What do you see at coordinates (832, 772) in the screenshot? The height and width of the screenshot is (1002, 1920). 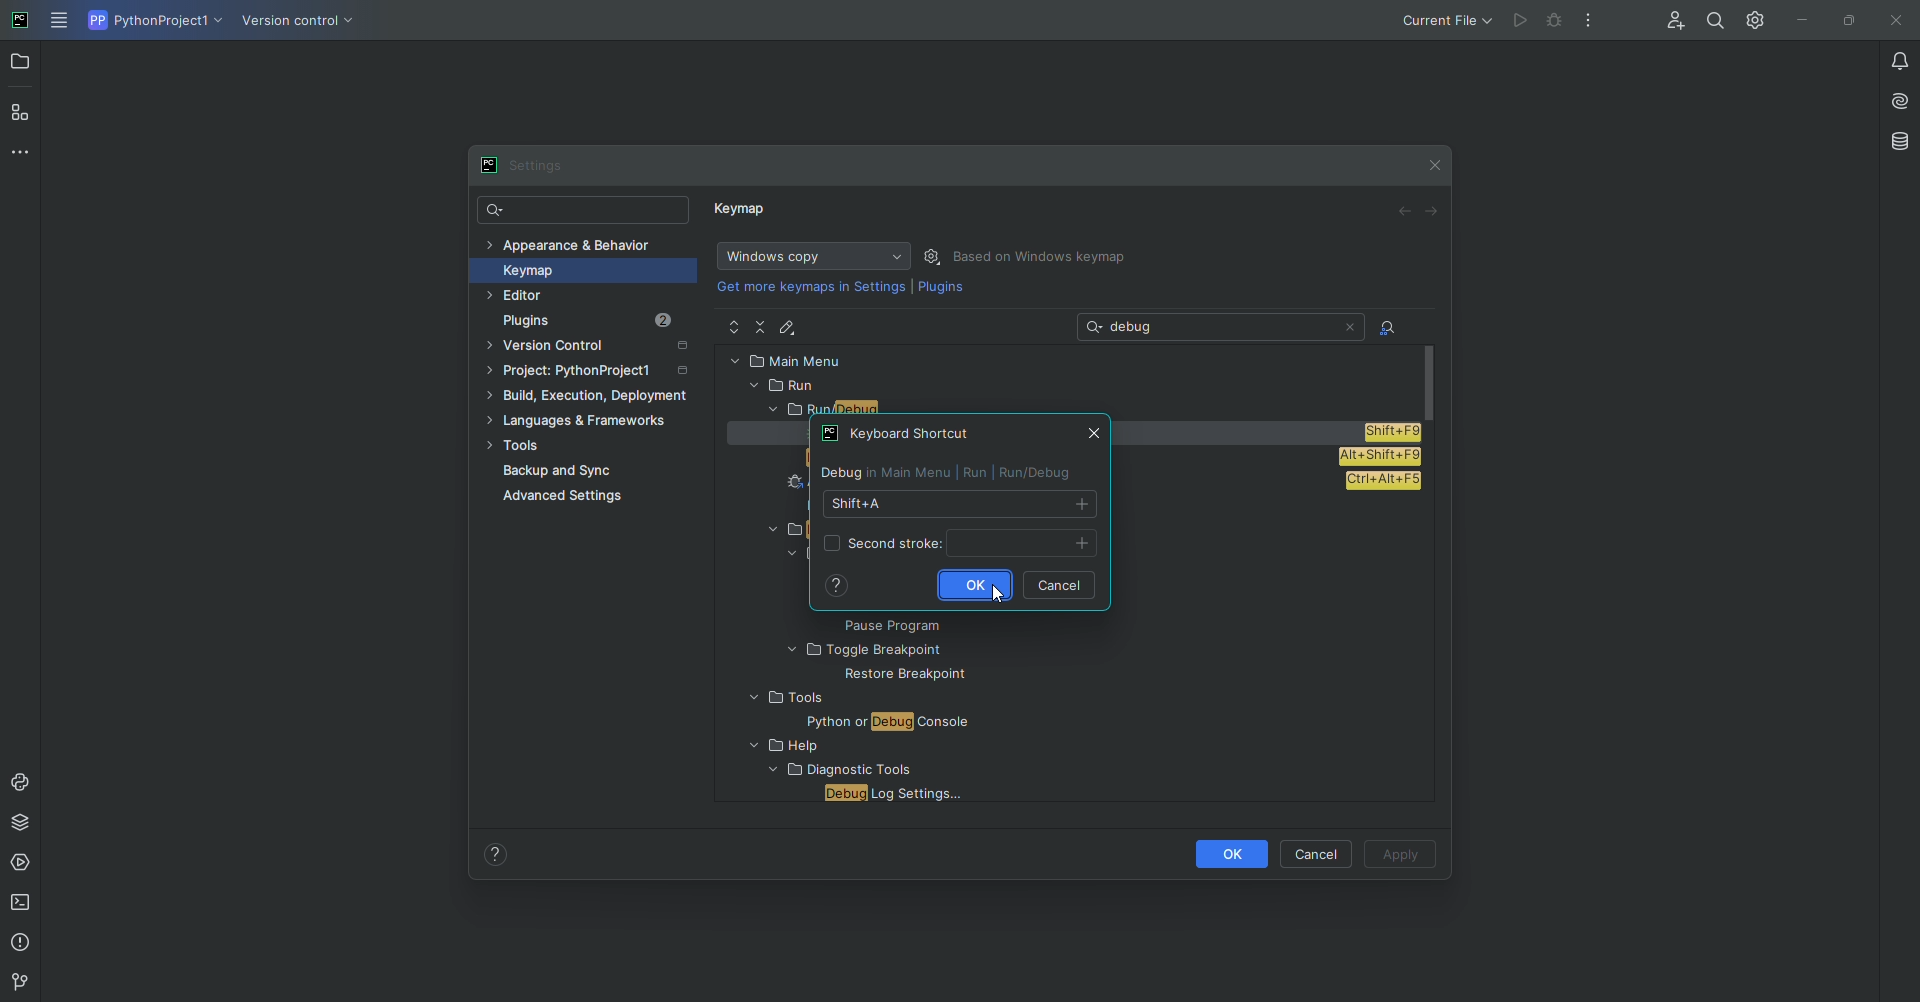 I see `FOLDER NAME` at bounding box center [832, 772].